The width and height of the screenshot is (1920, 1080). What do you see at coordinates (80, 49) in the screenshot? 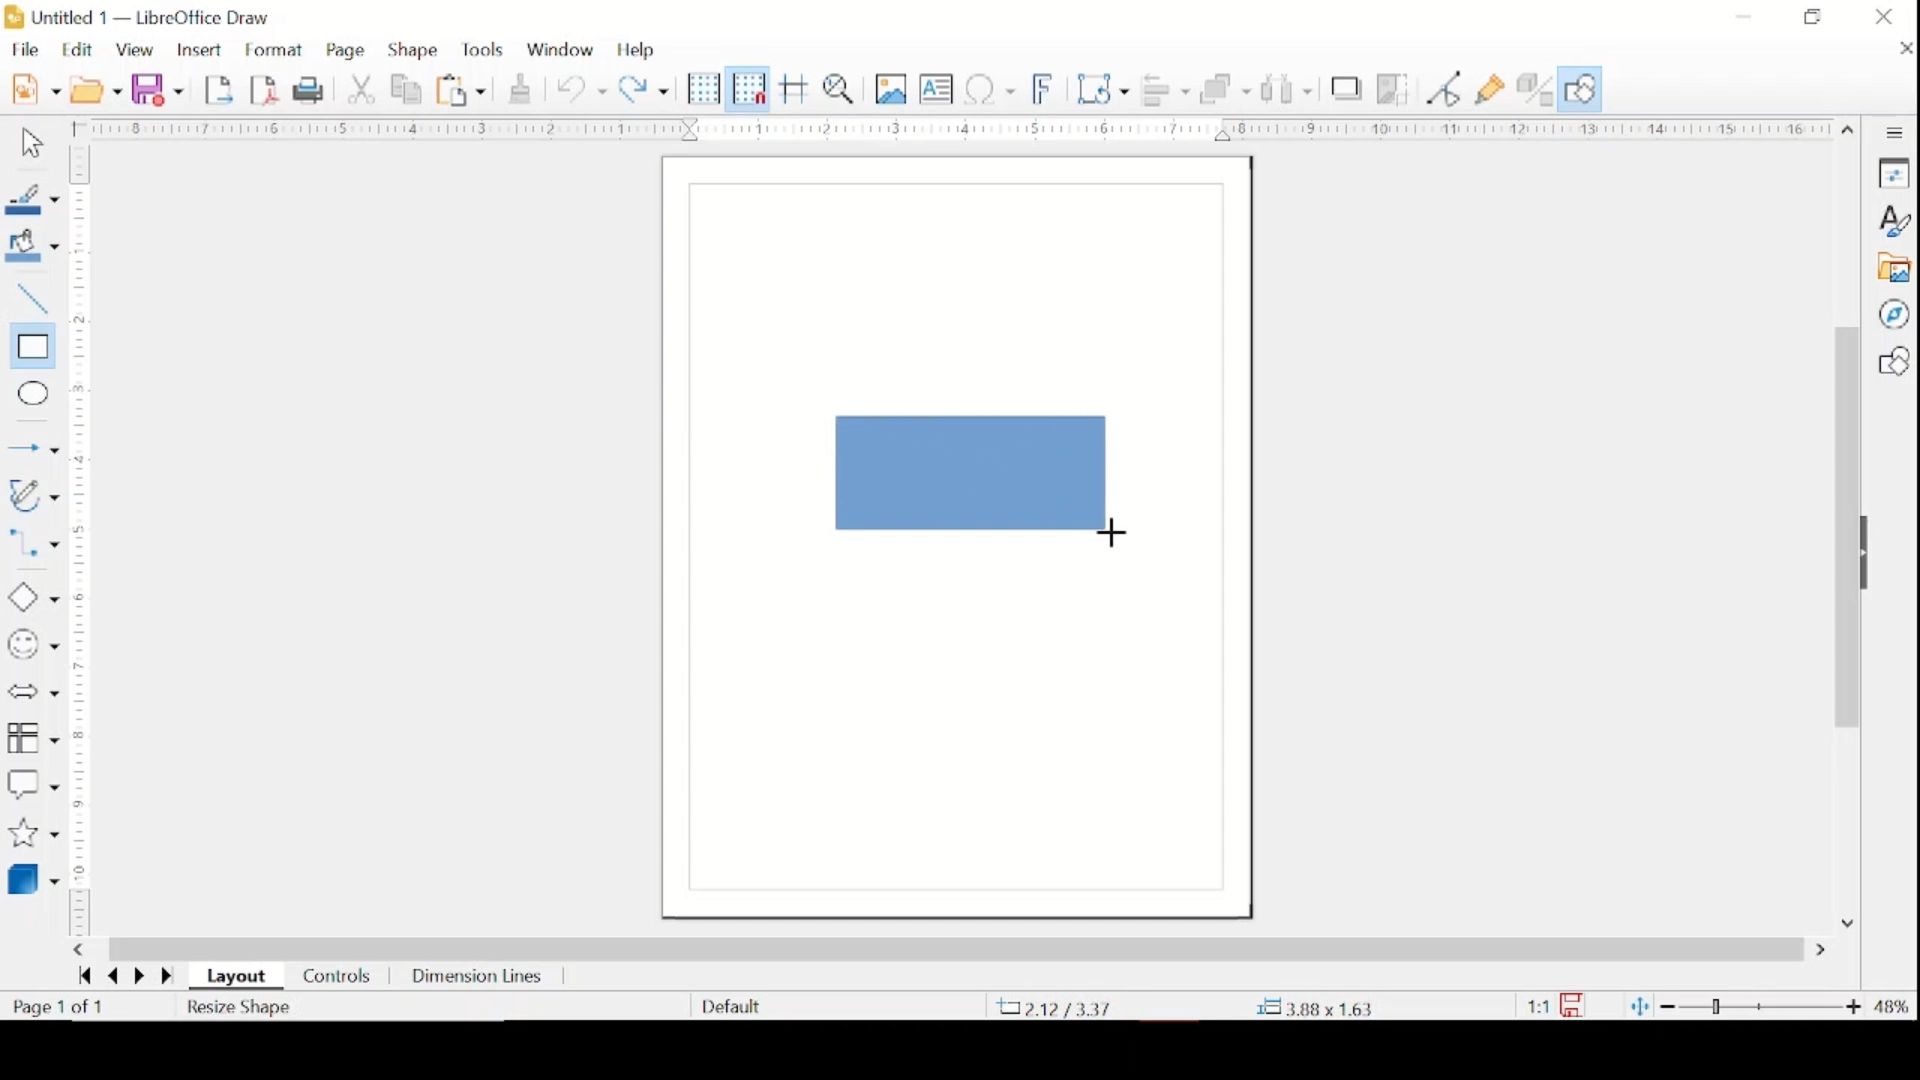
I see `edit` at bounding box center [80, 49].